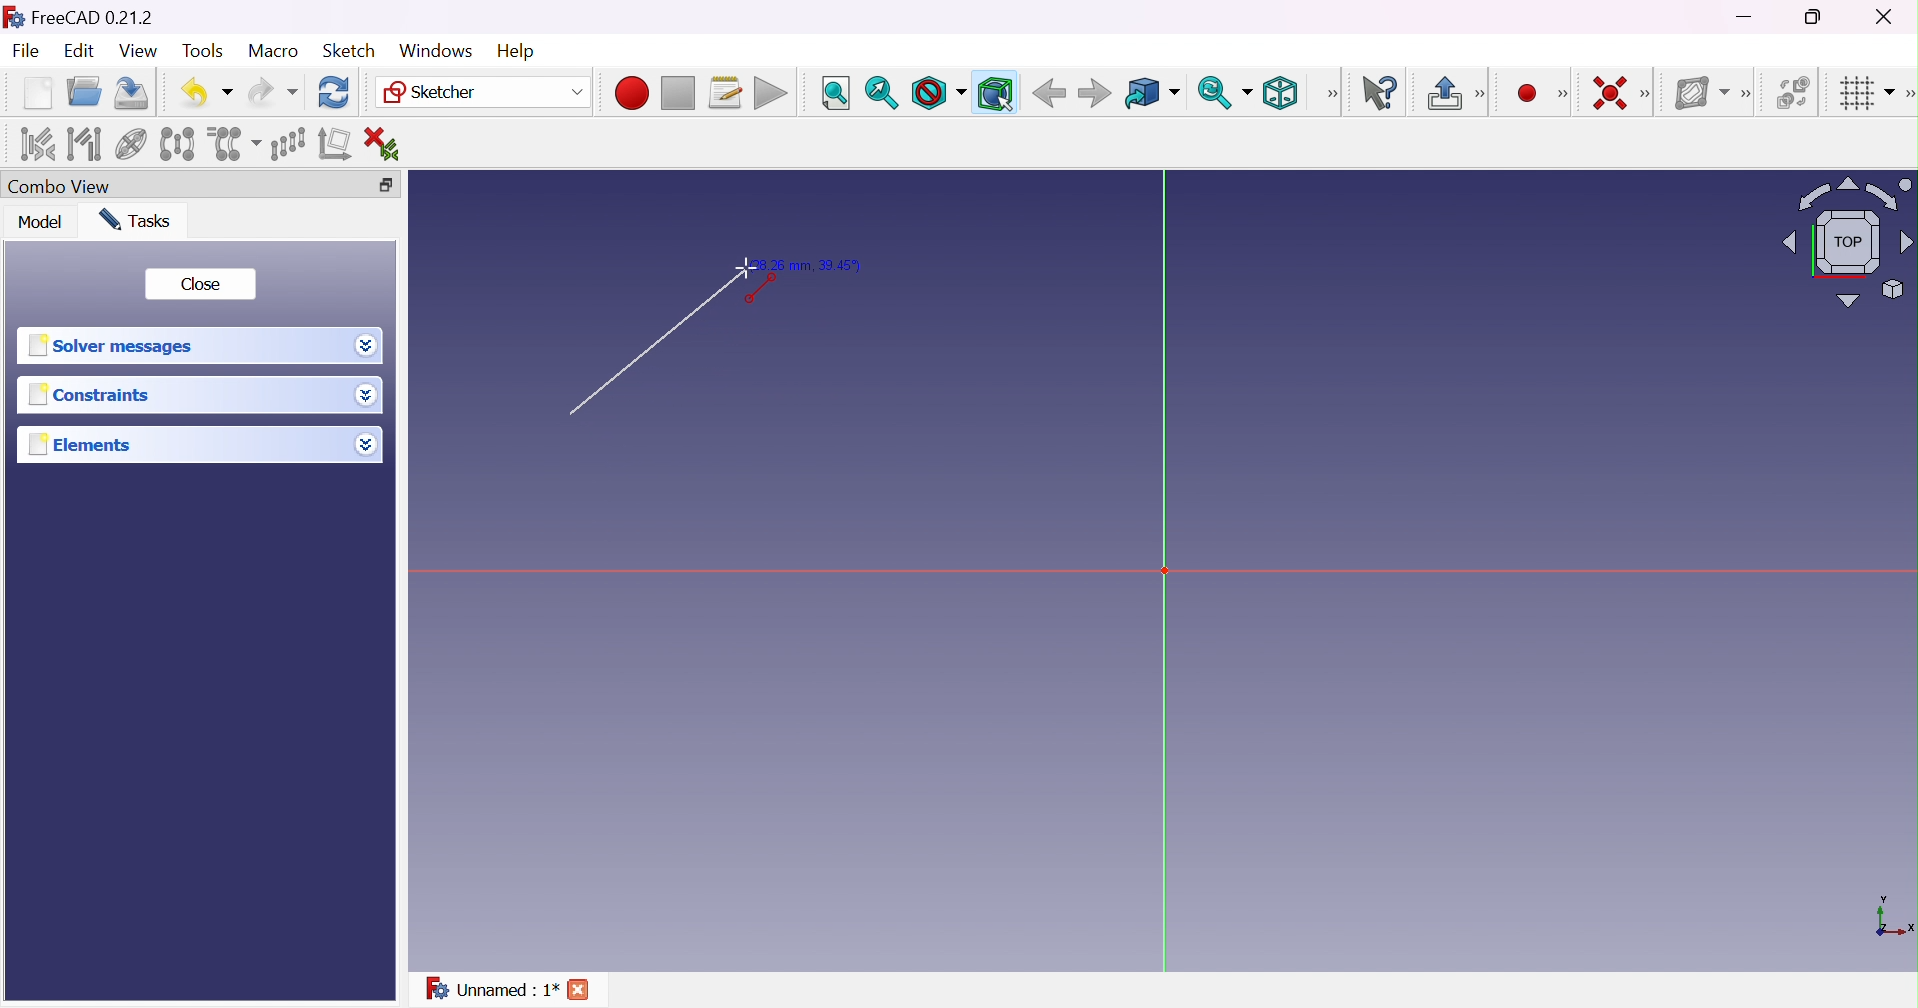  Describe the element at coordinates (1906, 97) in the screenshot. I see `[Sketcher edit tools]` at that location.